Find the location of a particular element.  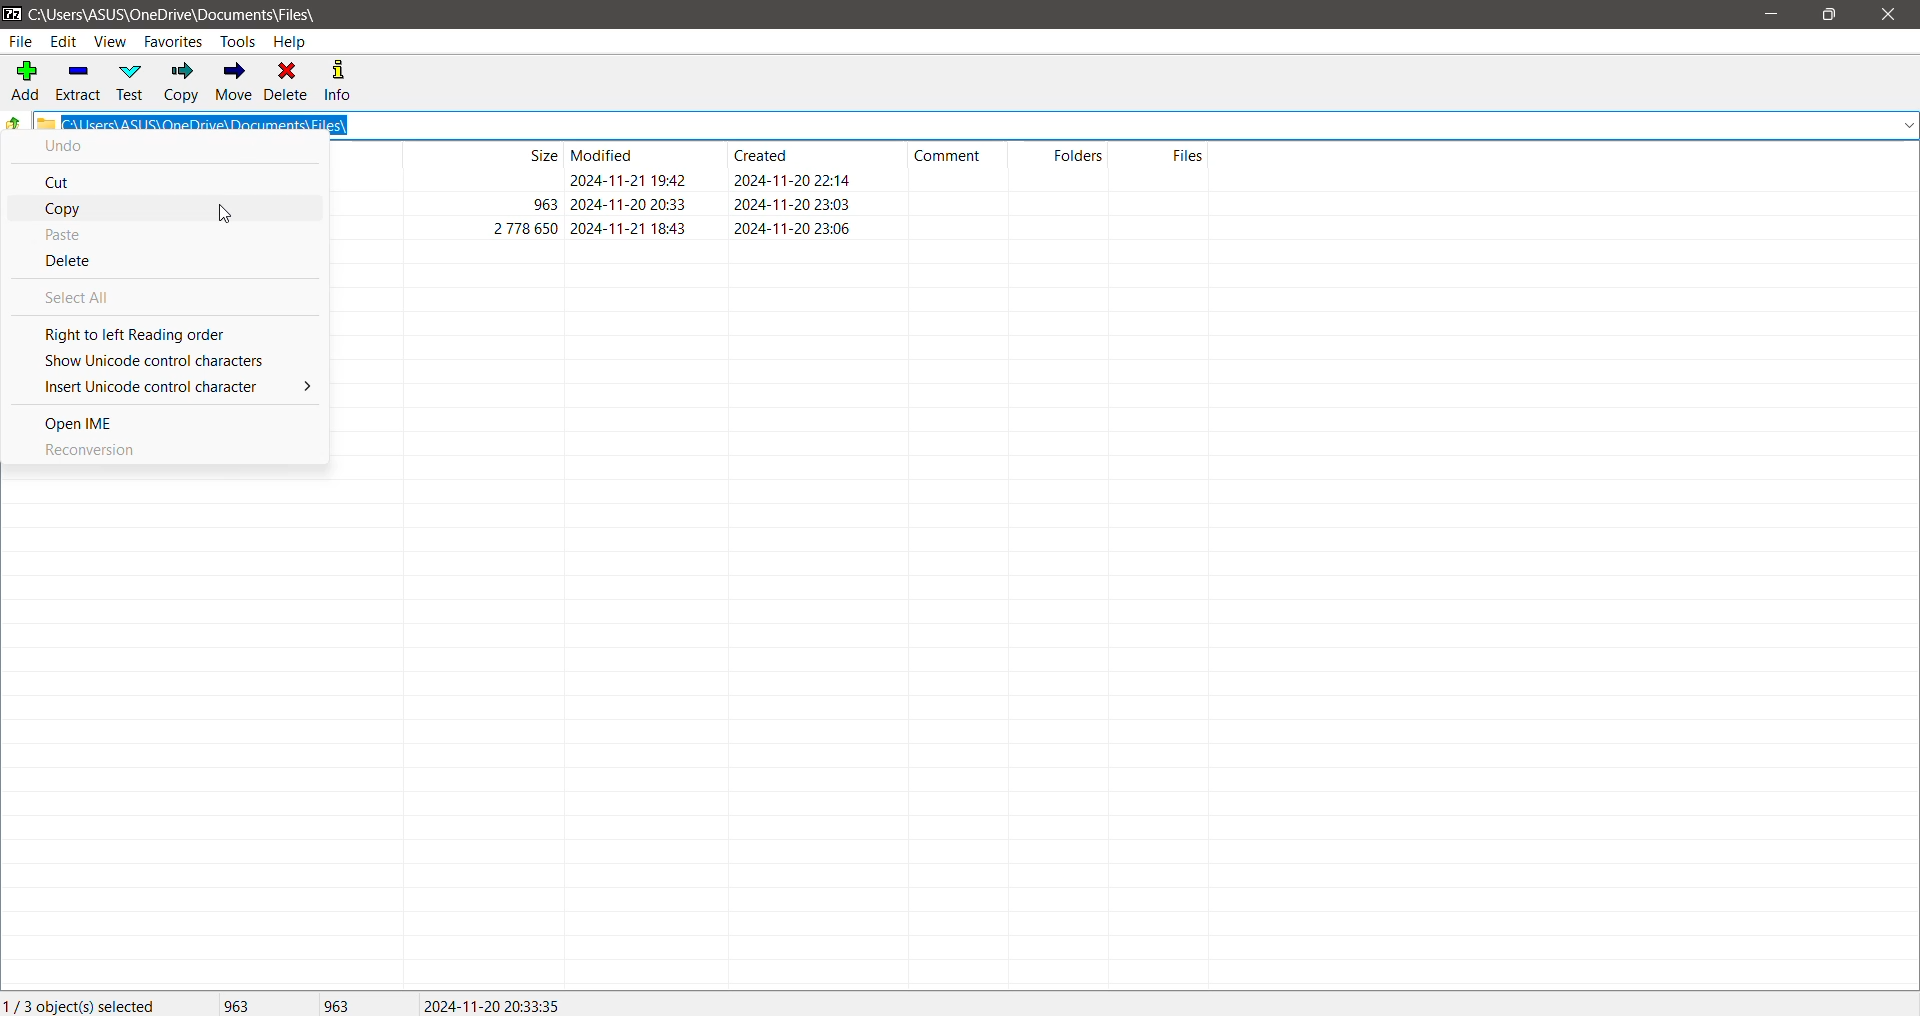

modified date & time is located at coordinates (629, 204).